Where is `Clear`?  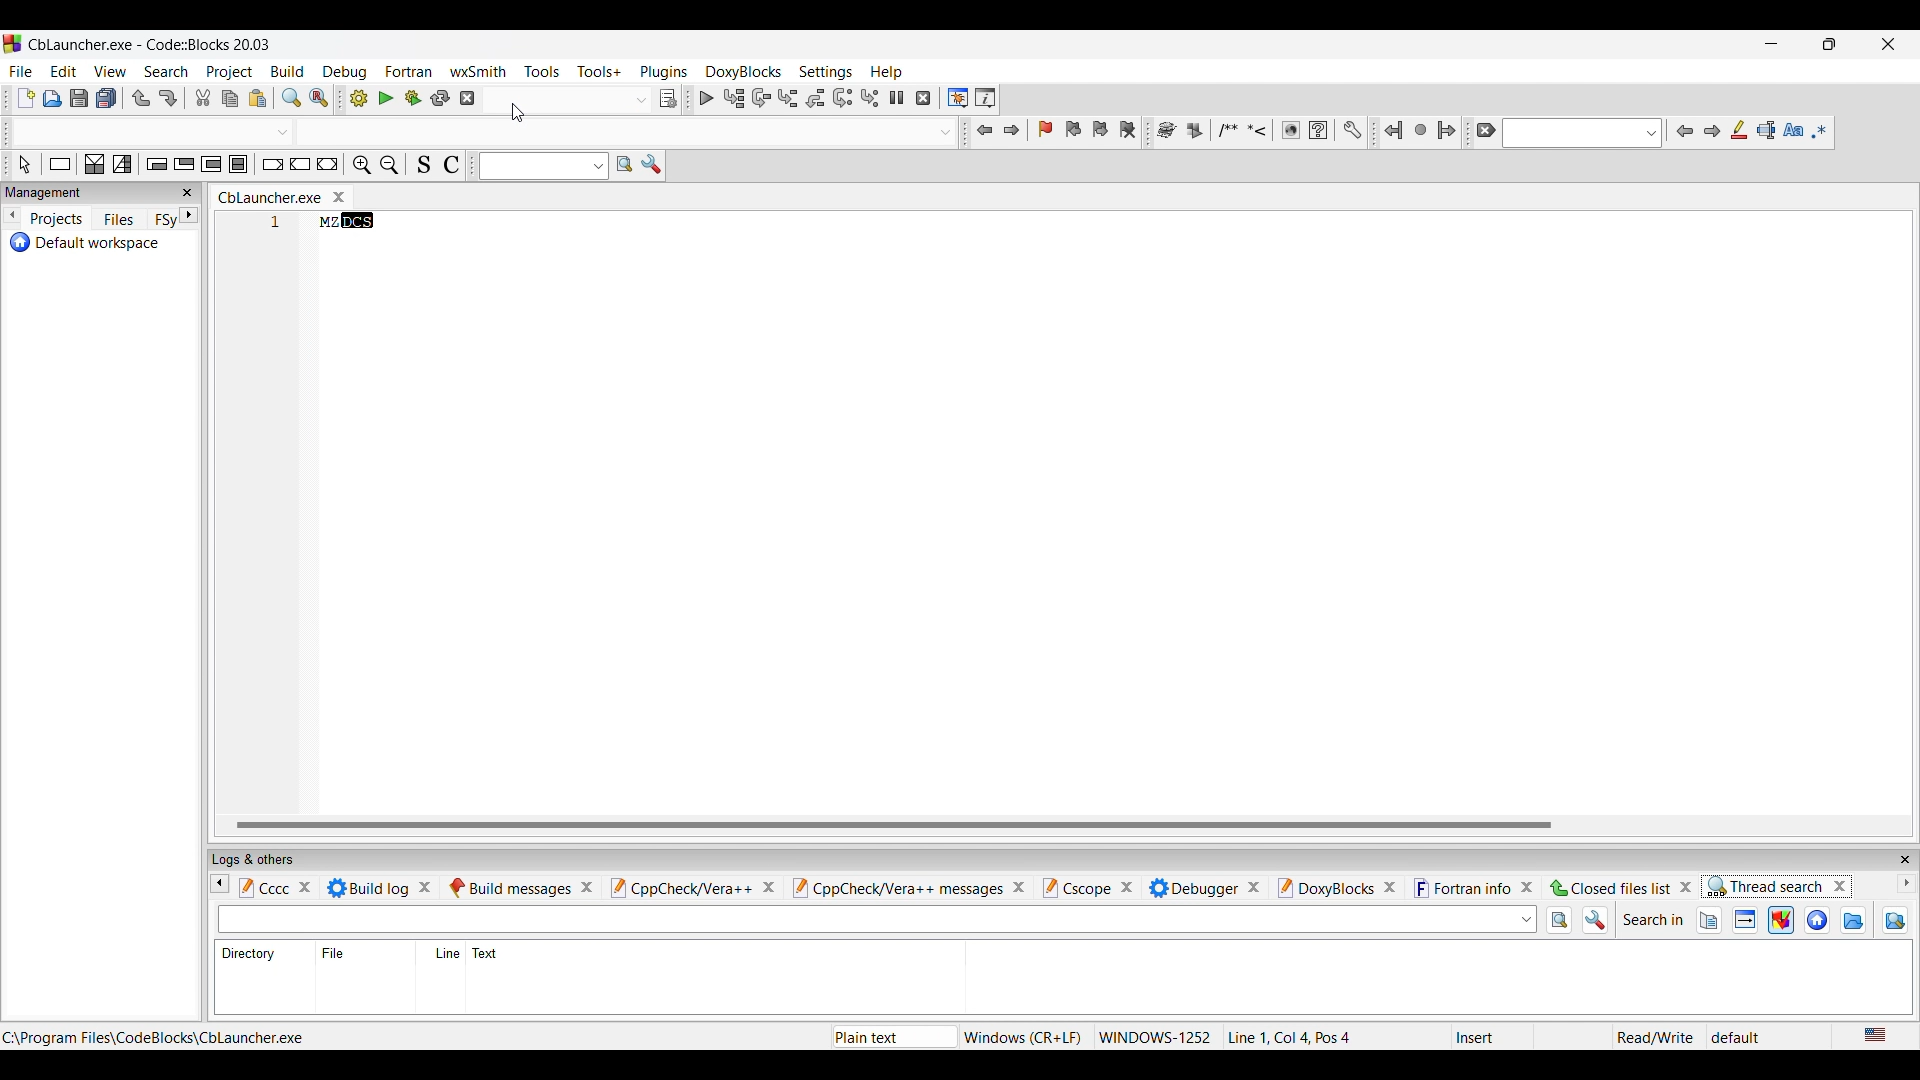 Clear is located at coordinates (1486, 130).